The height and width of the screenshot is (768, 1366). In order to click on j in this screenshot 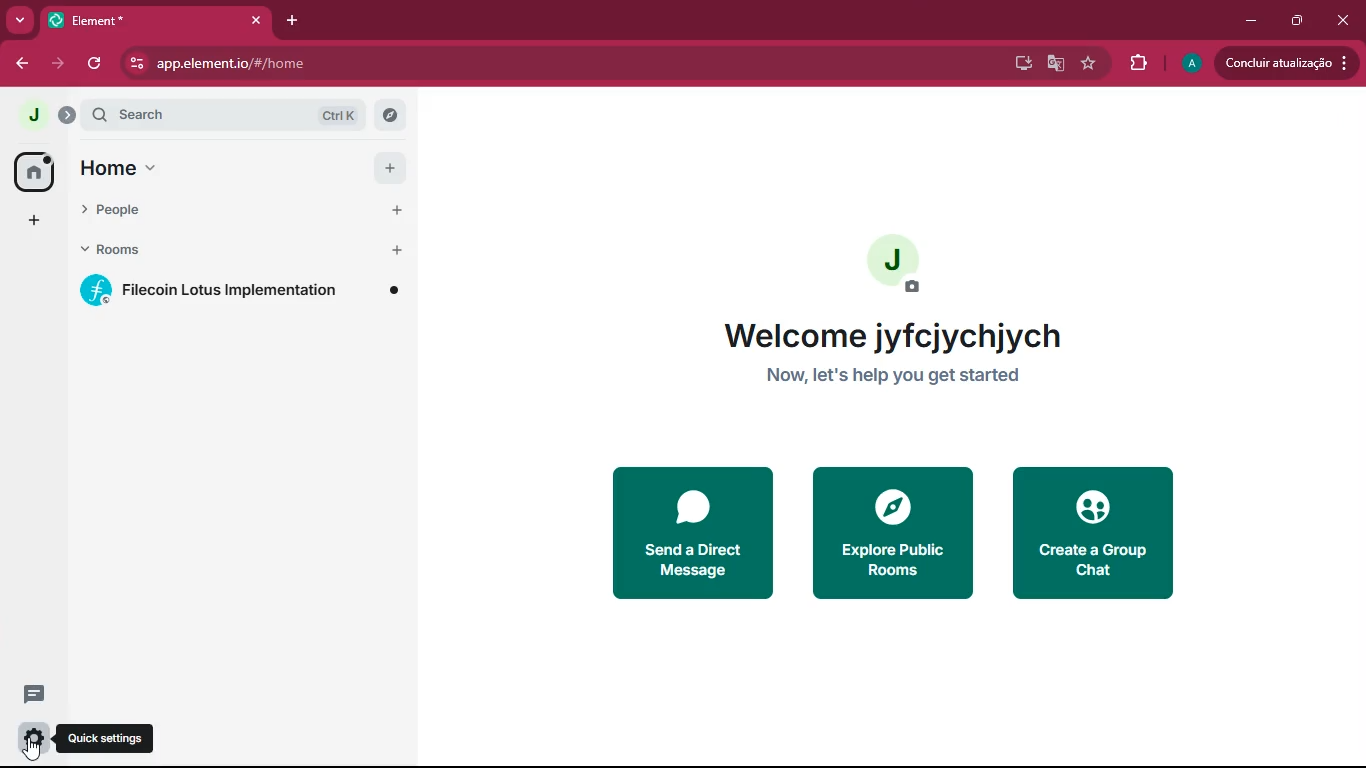, I will do `click(32, 116)`.